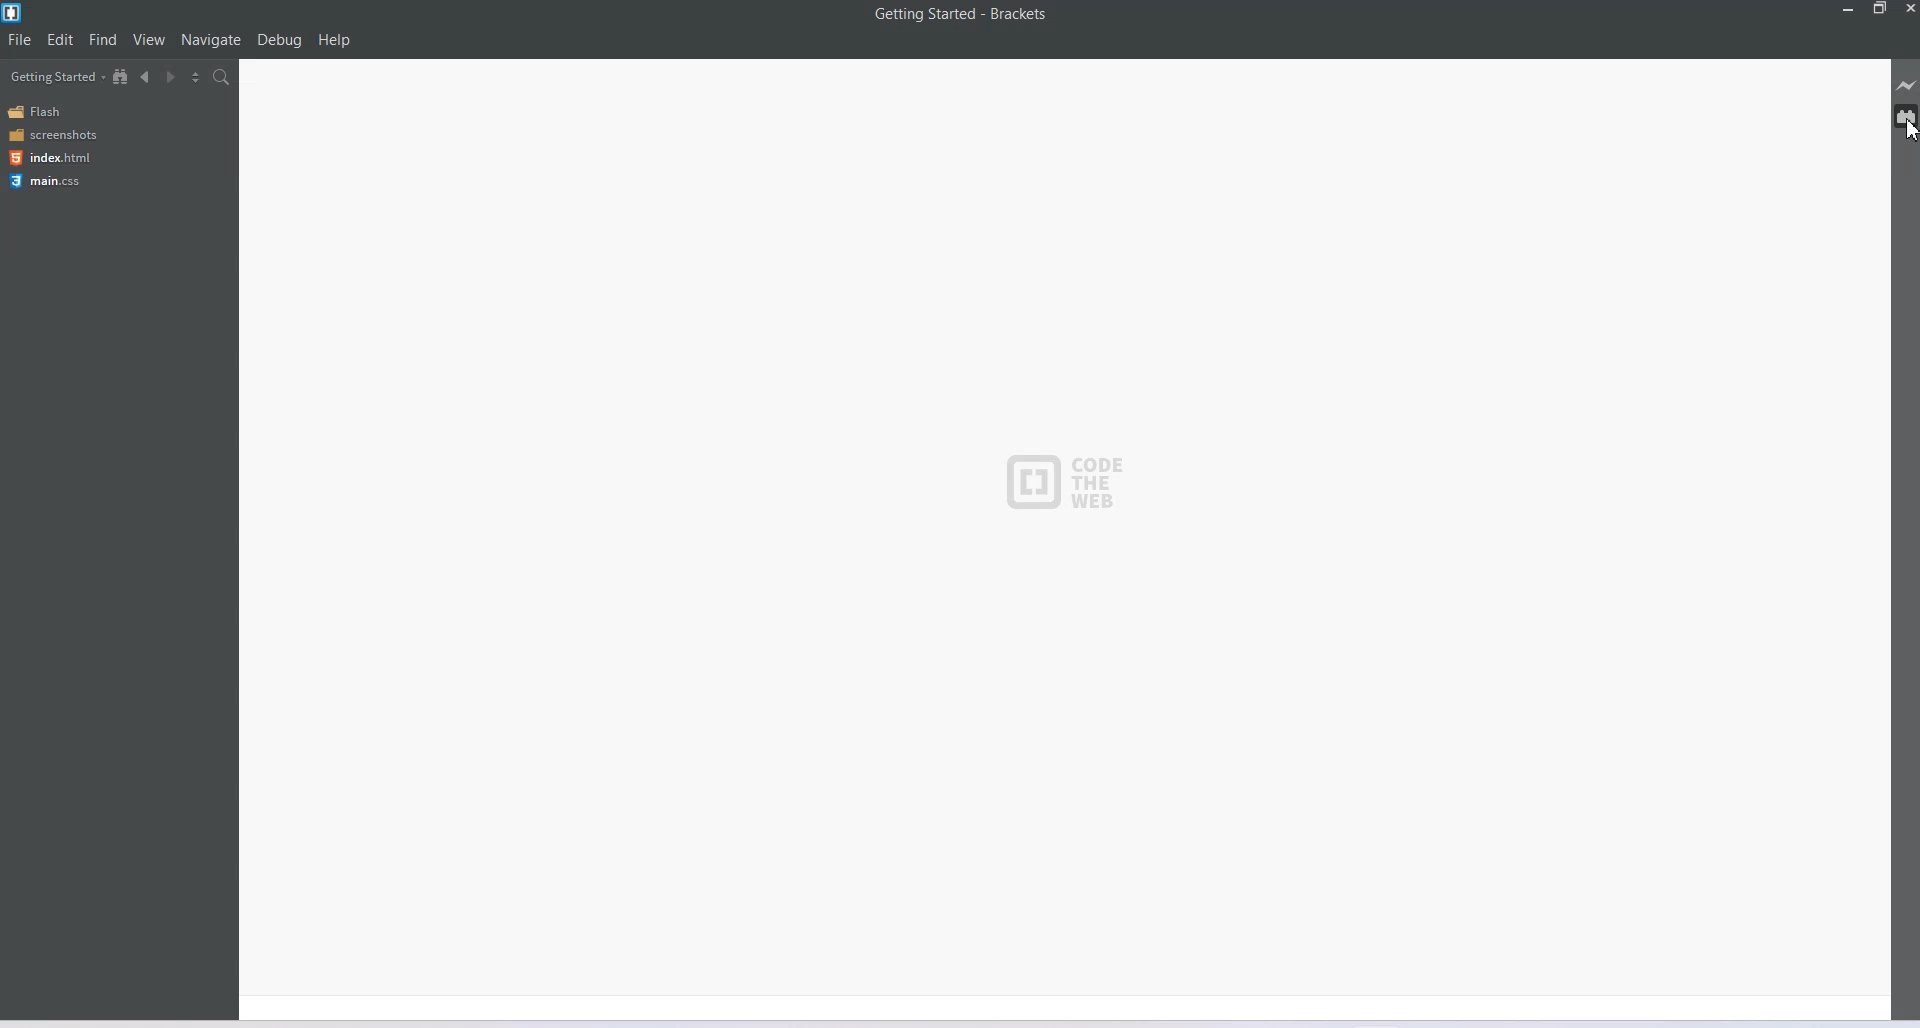 This screenshot has width=1920, height=1028. What do you see at coordinates (334, 40) in the screenshot?
I see `Help` at bounding box center [334, 40].